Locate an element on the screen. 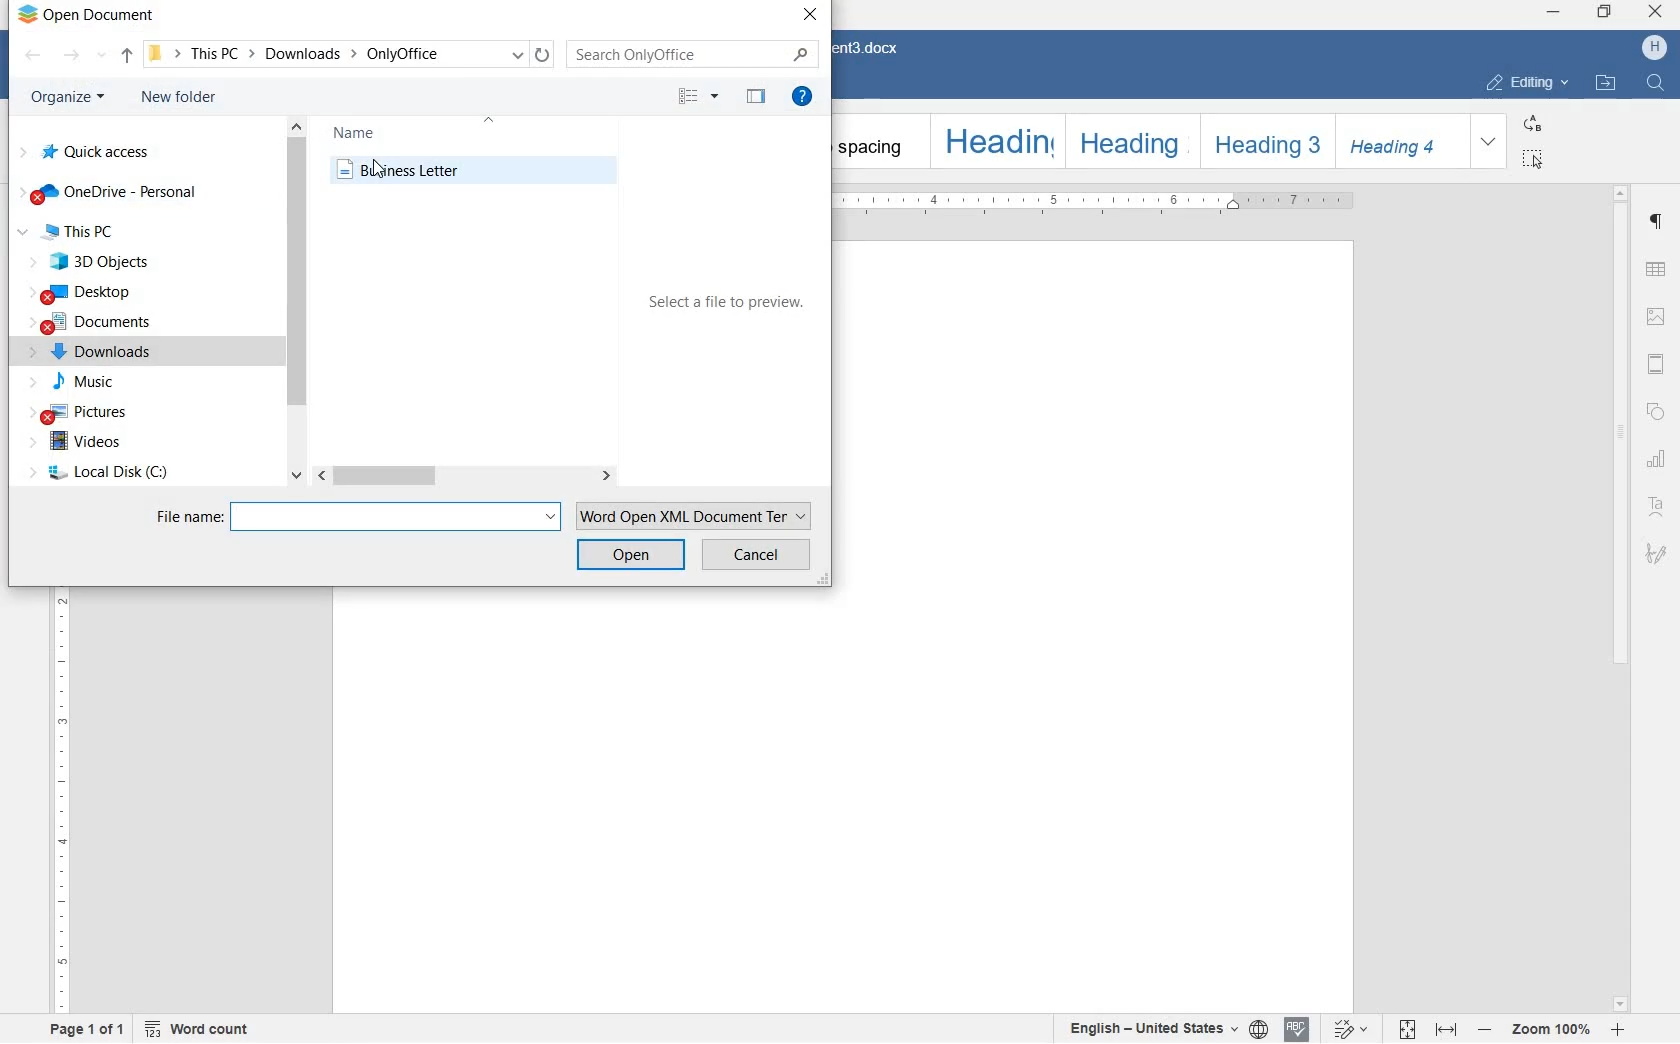 This screenshot has height=1044, width=1680. file type is located at coordinates (691, 514).